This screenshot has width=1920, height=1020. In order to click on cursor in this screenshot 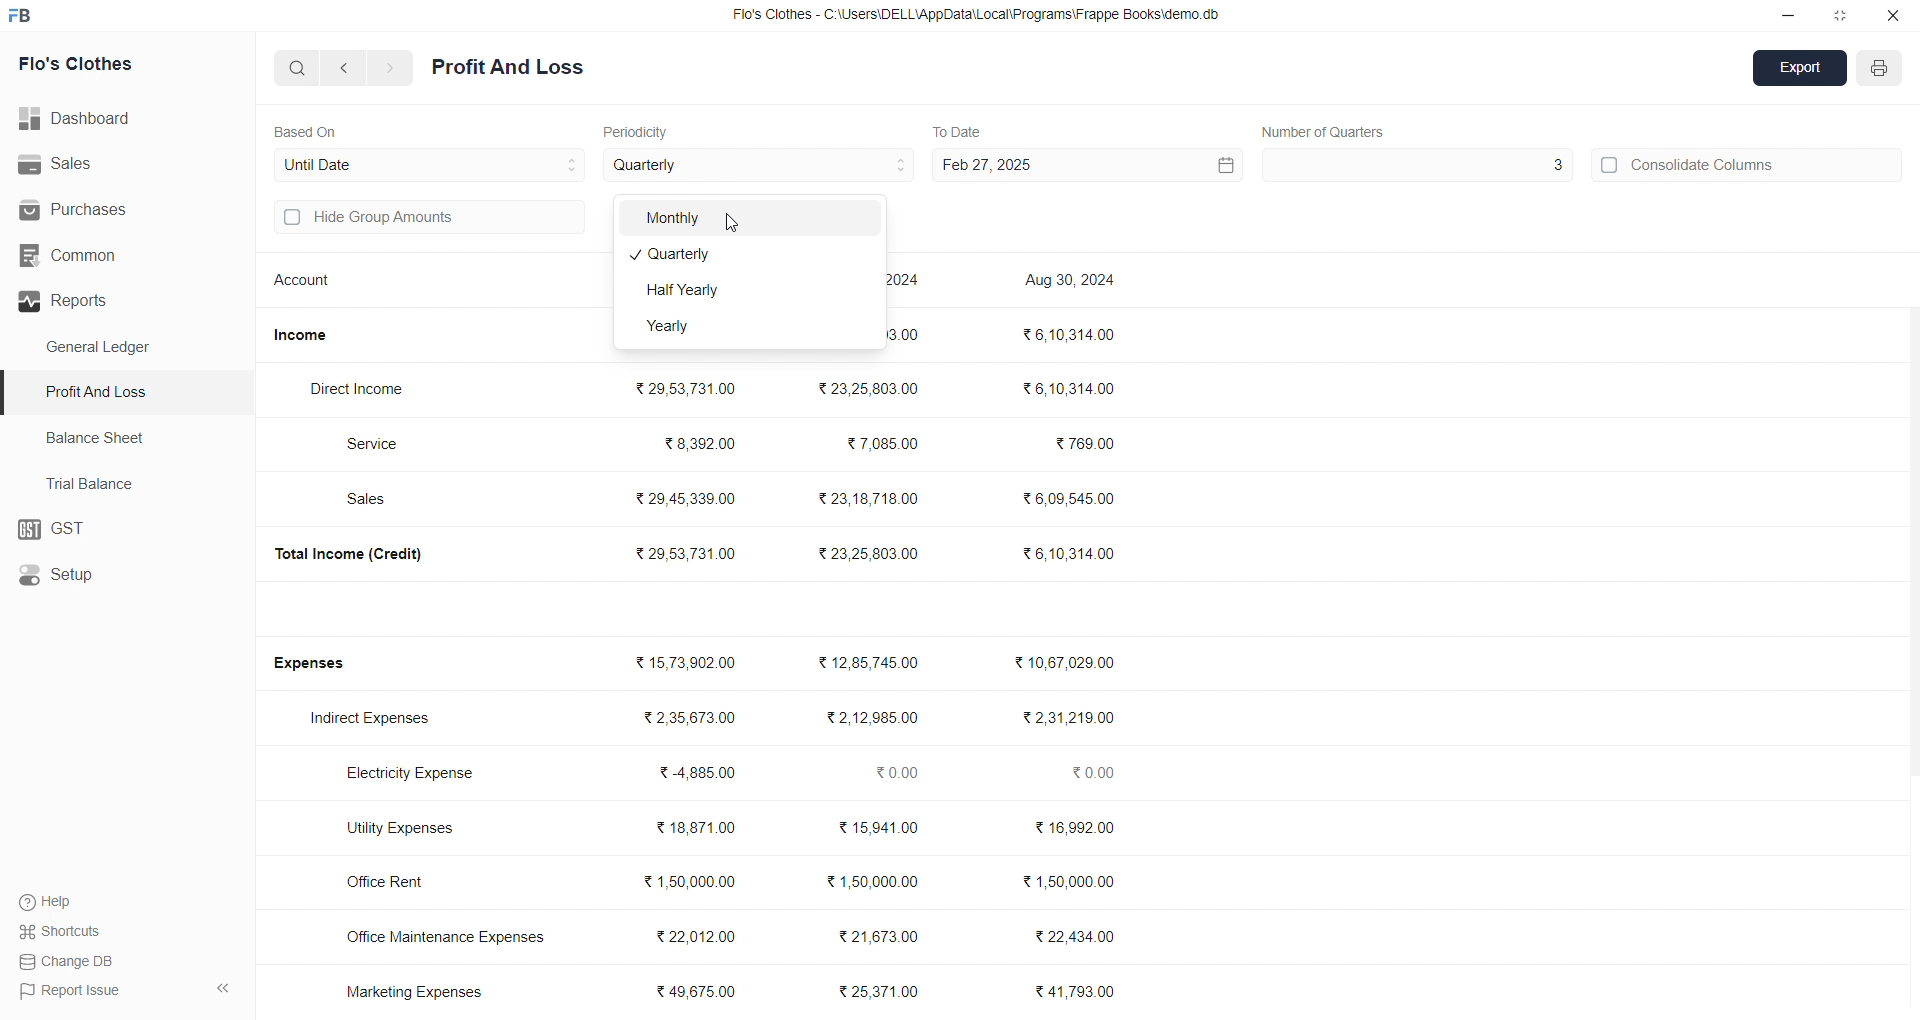, I will do `click(737, 220)`.